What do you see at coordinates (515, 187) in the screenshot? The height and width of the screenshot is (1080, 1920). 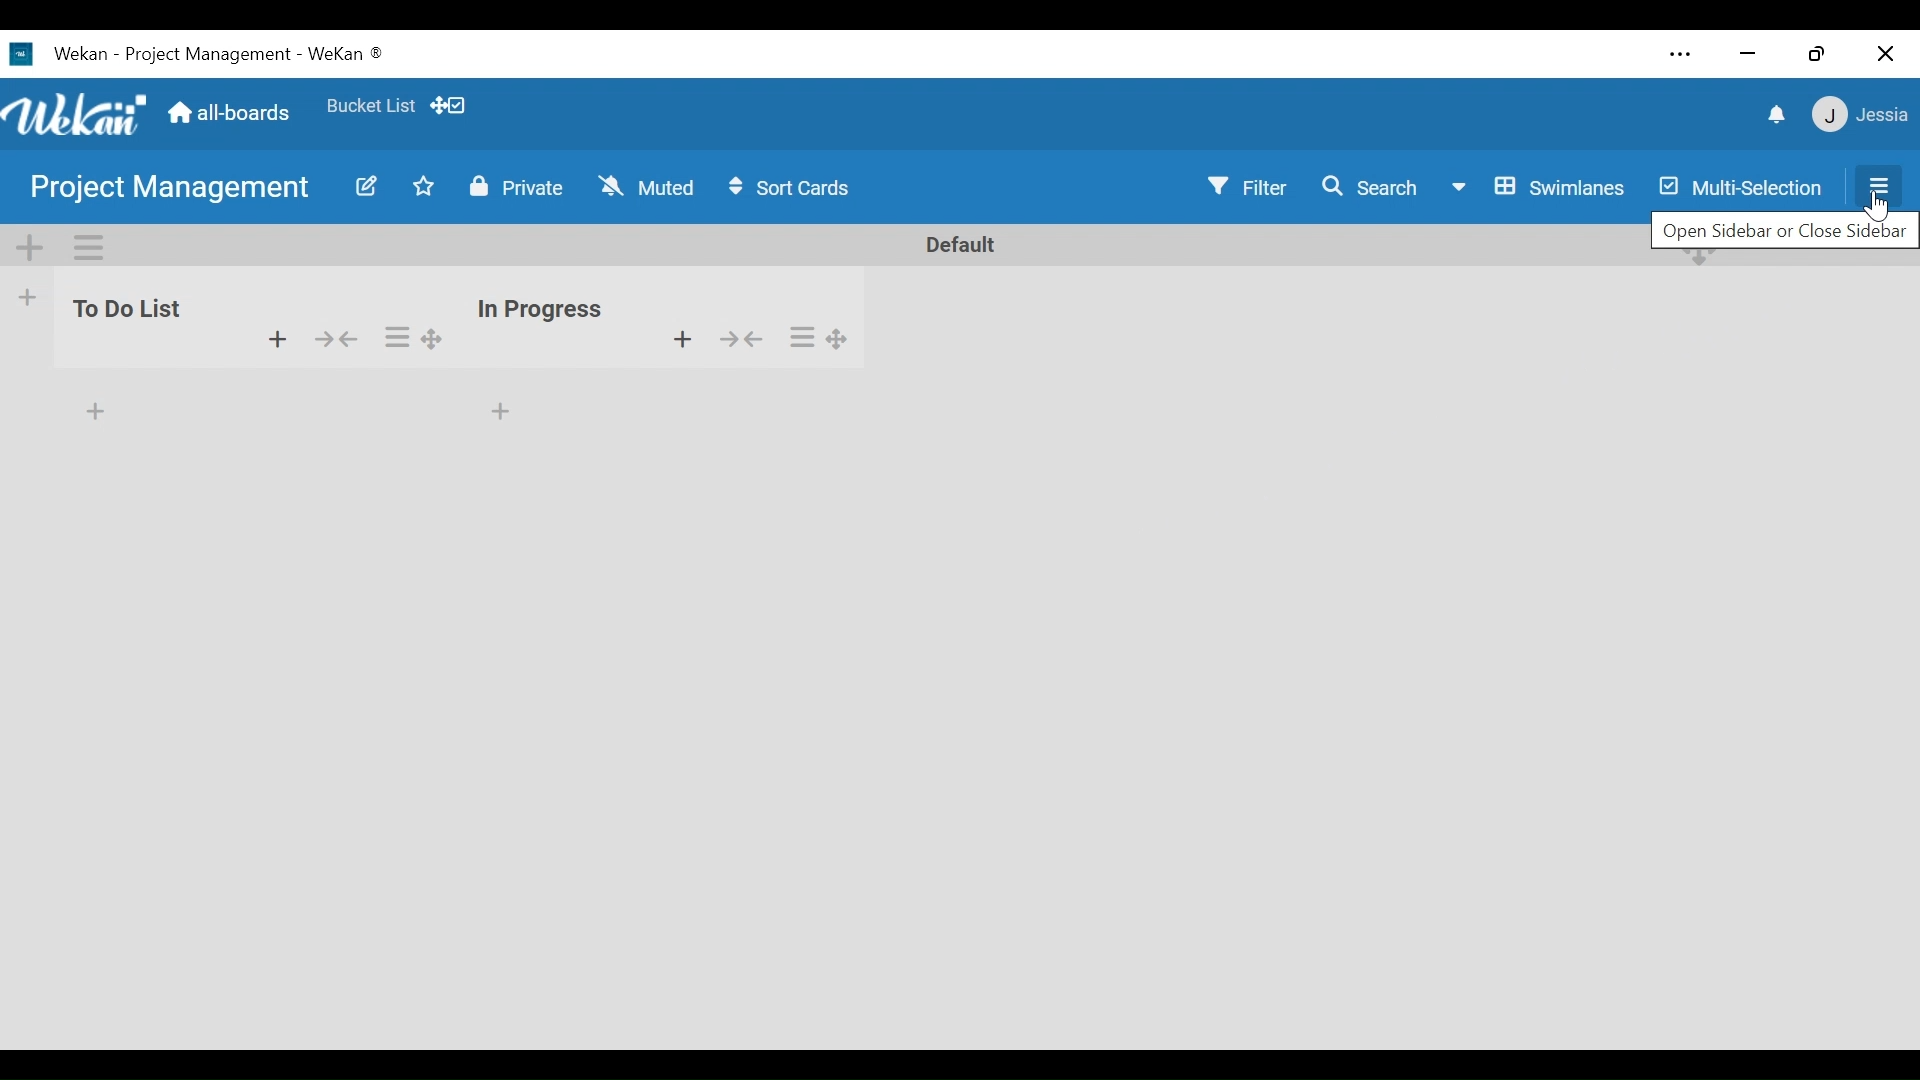 I see `Change Visibility` at bounding box center [515, 187].